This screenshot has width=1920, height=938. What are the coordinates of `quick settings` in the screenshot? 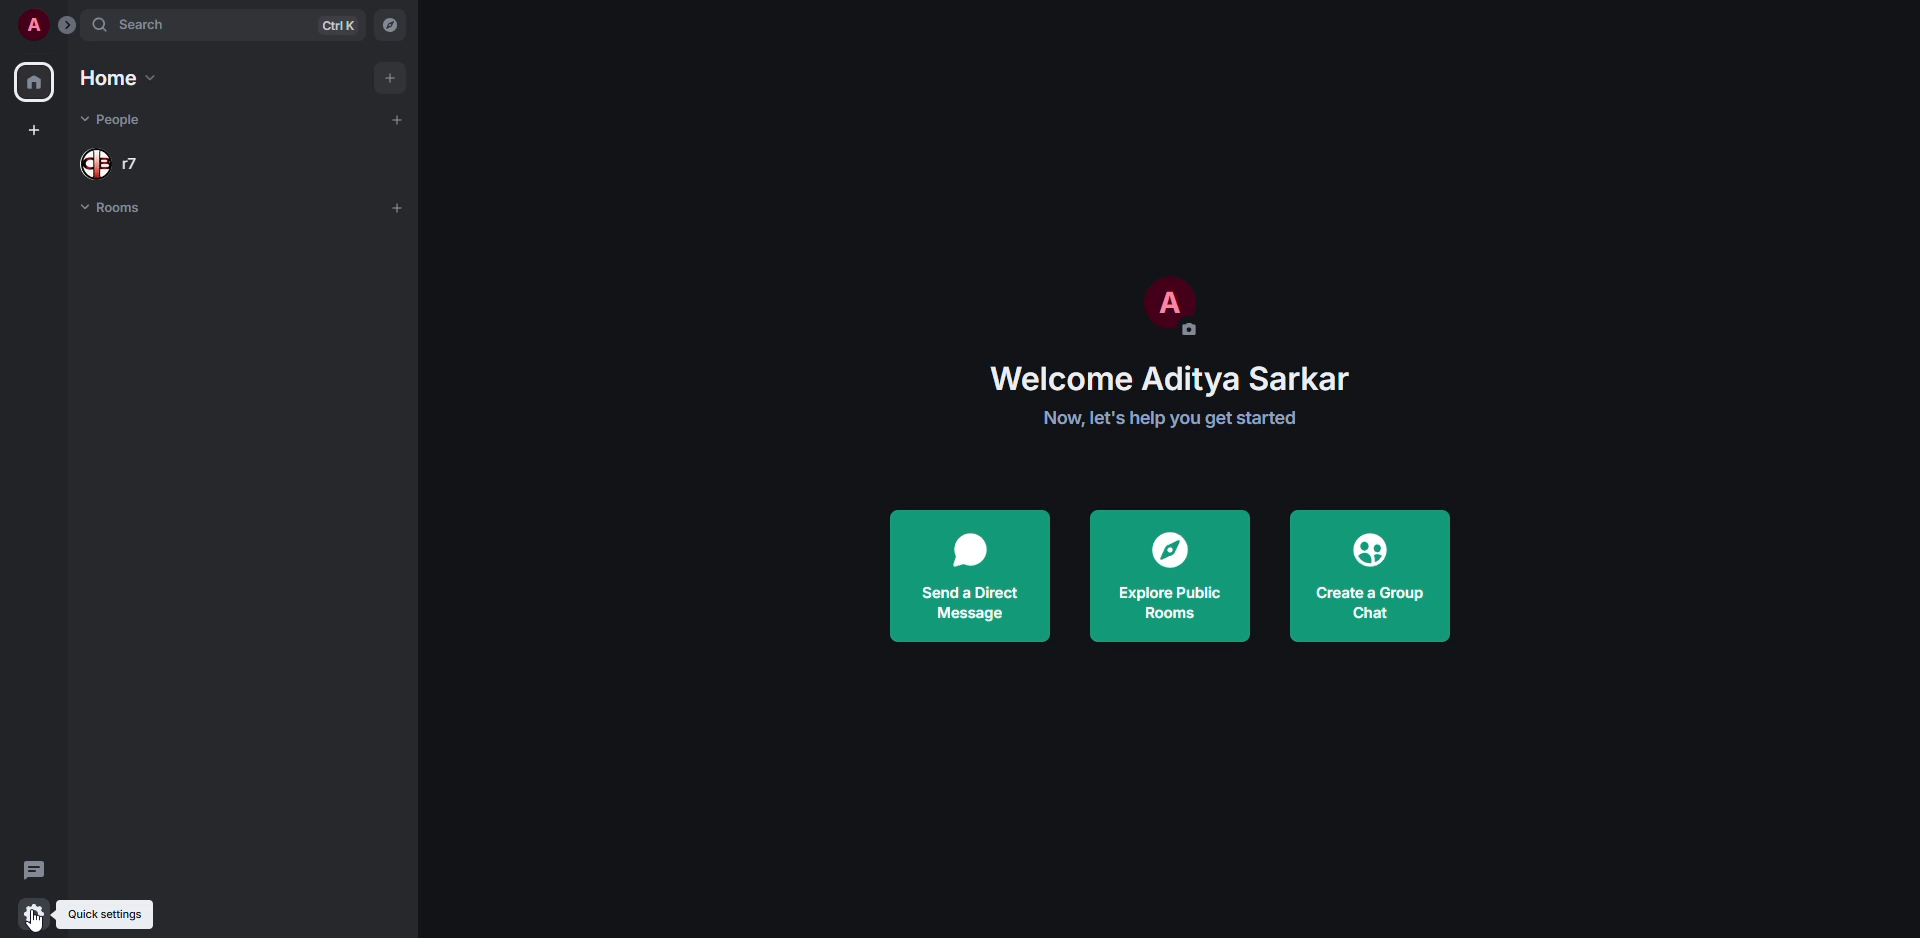 It's located at (105, 913).